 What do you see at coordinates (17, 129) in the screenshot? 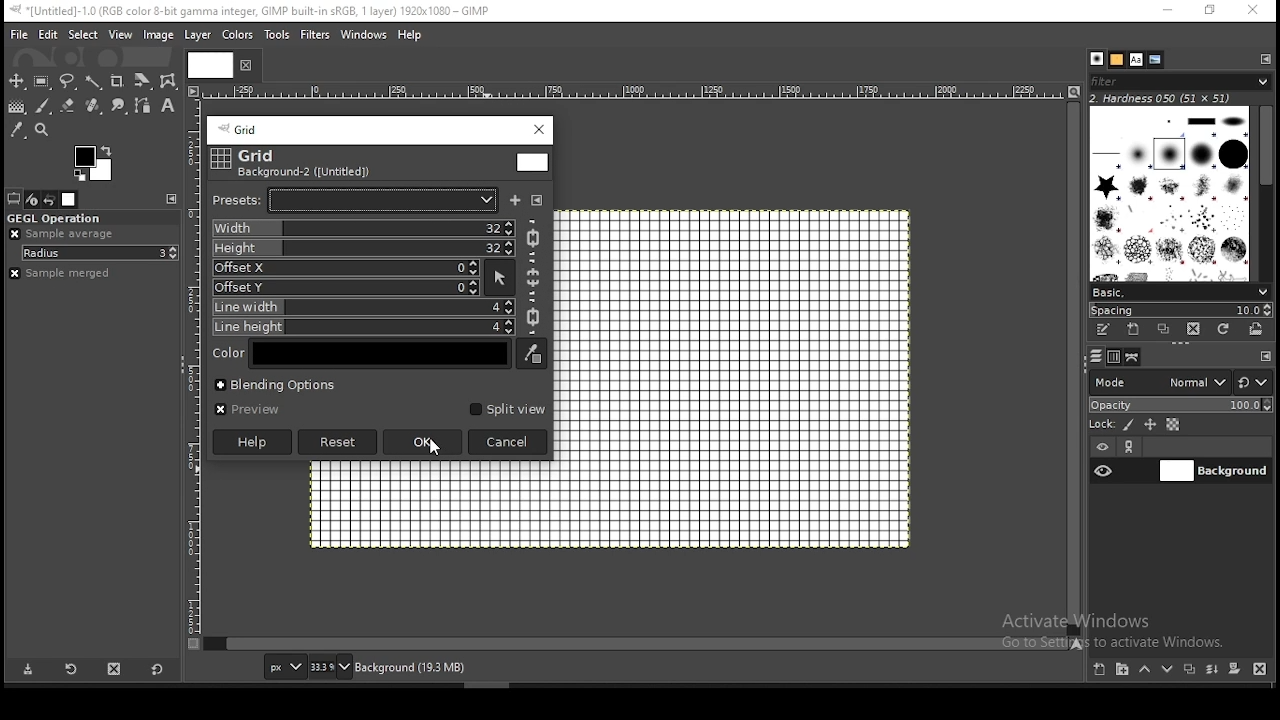
I see `color picker tool` at bounding box center [17, 129].